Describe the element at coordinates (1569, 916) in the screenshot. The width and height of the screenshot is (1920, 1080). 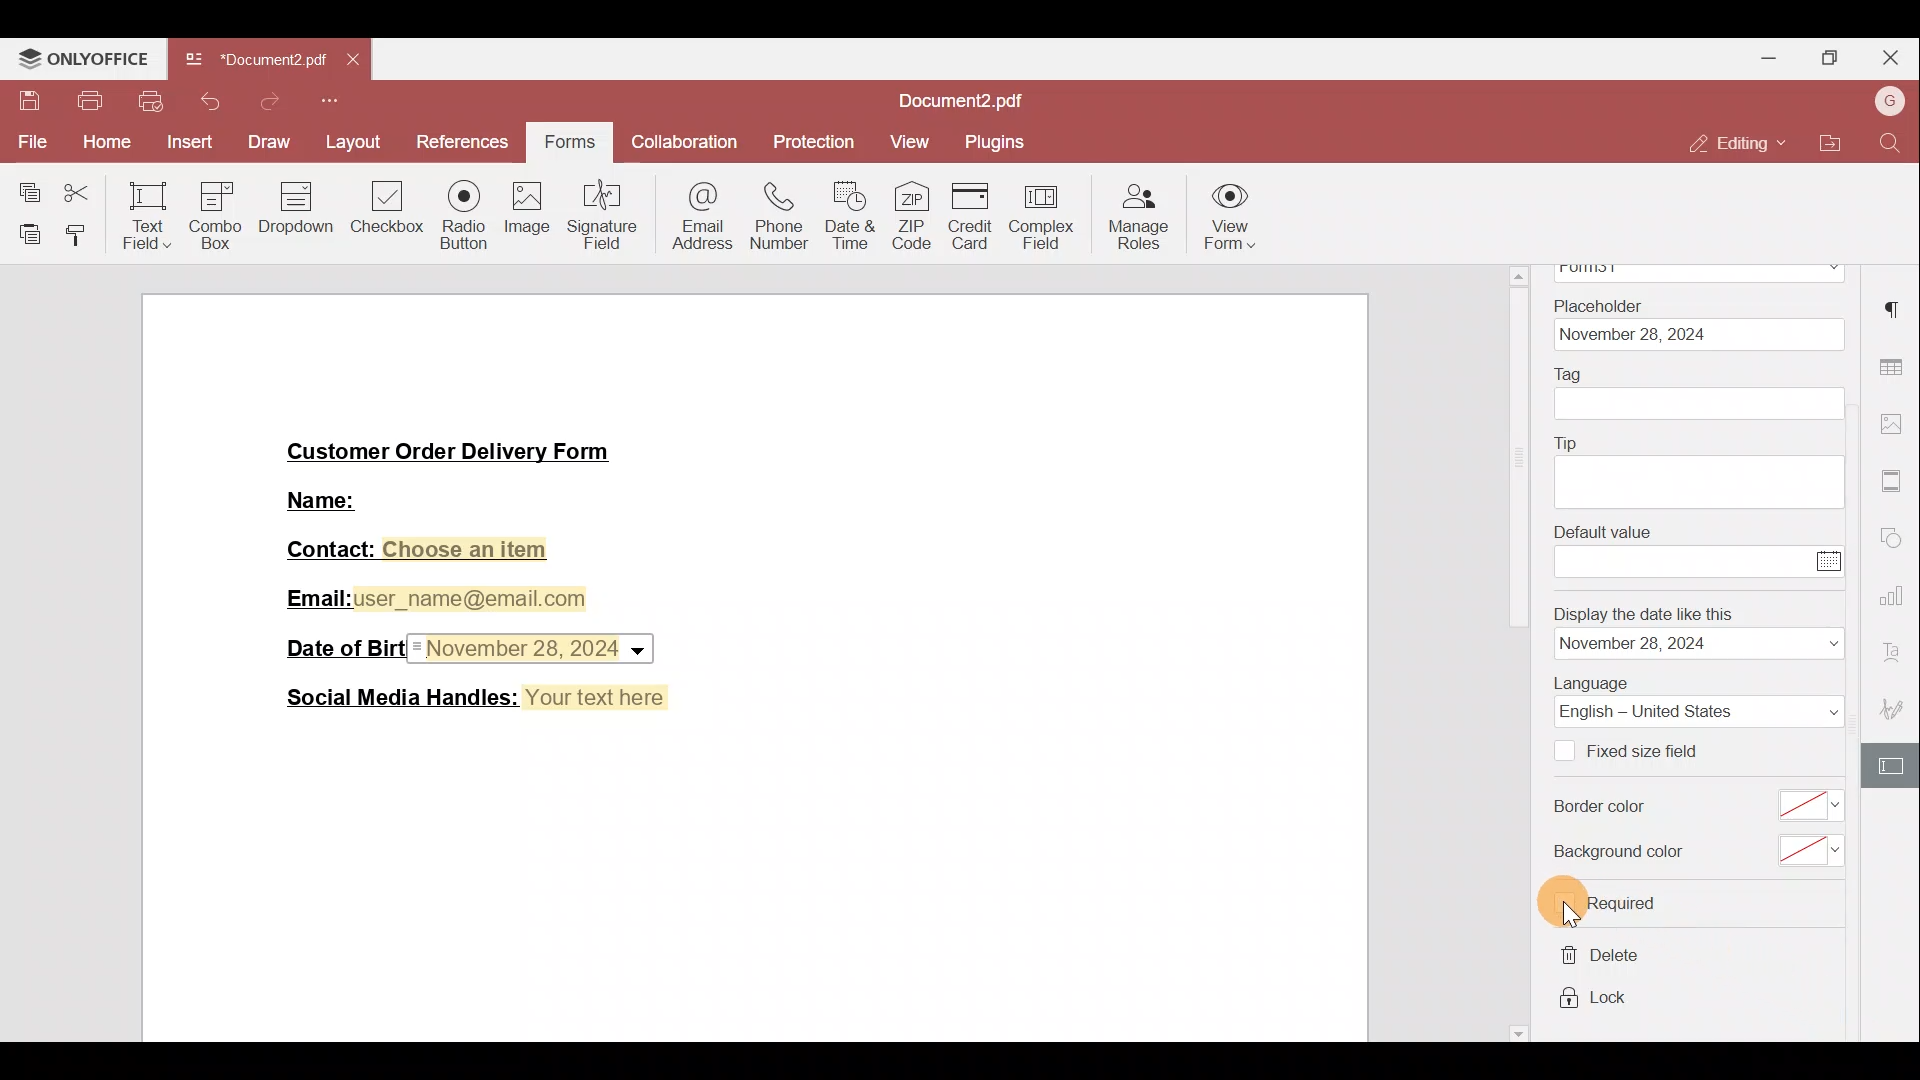
I see `cursor` at that location.